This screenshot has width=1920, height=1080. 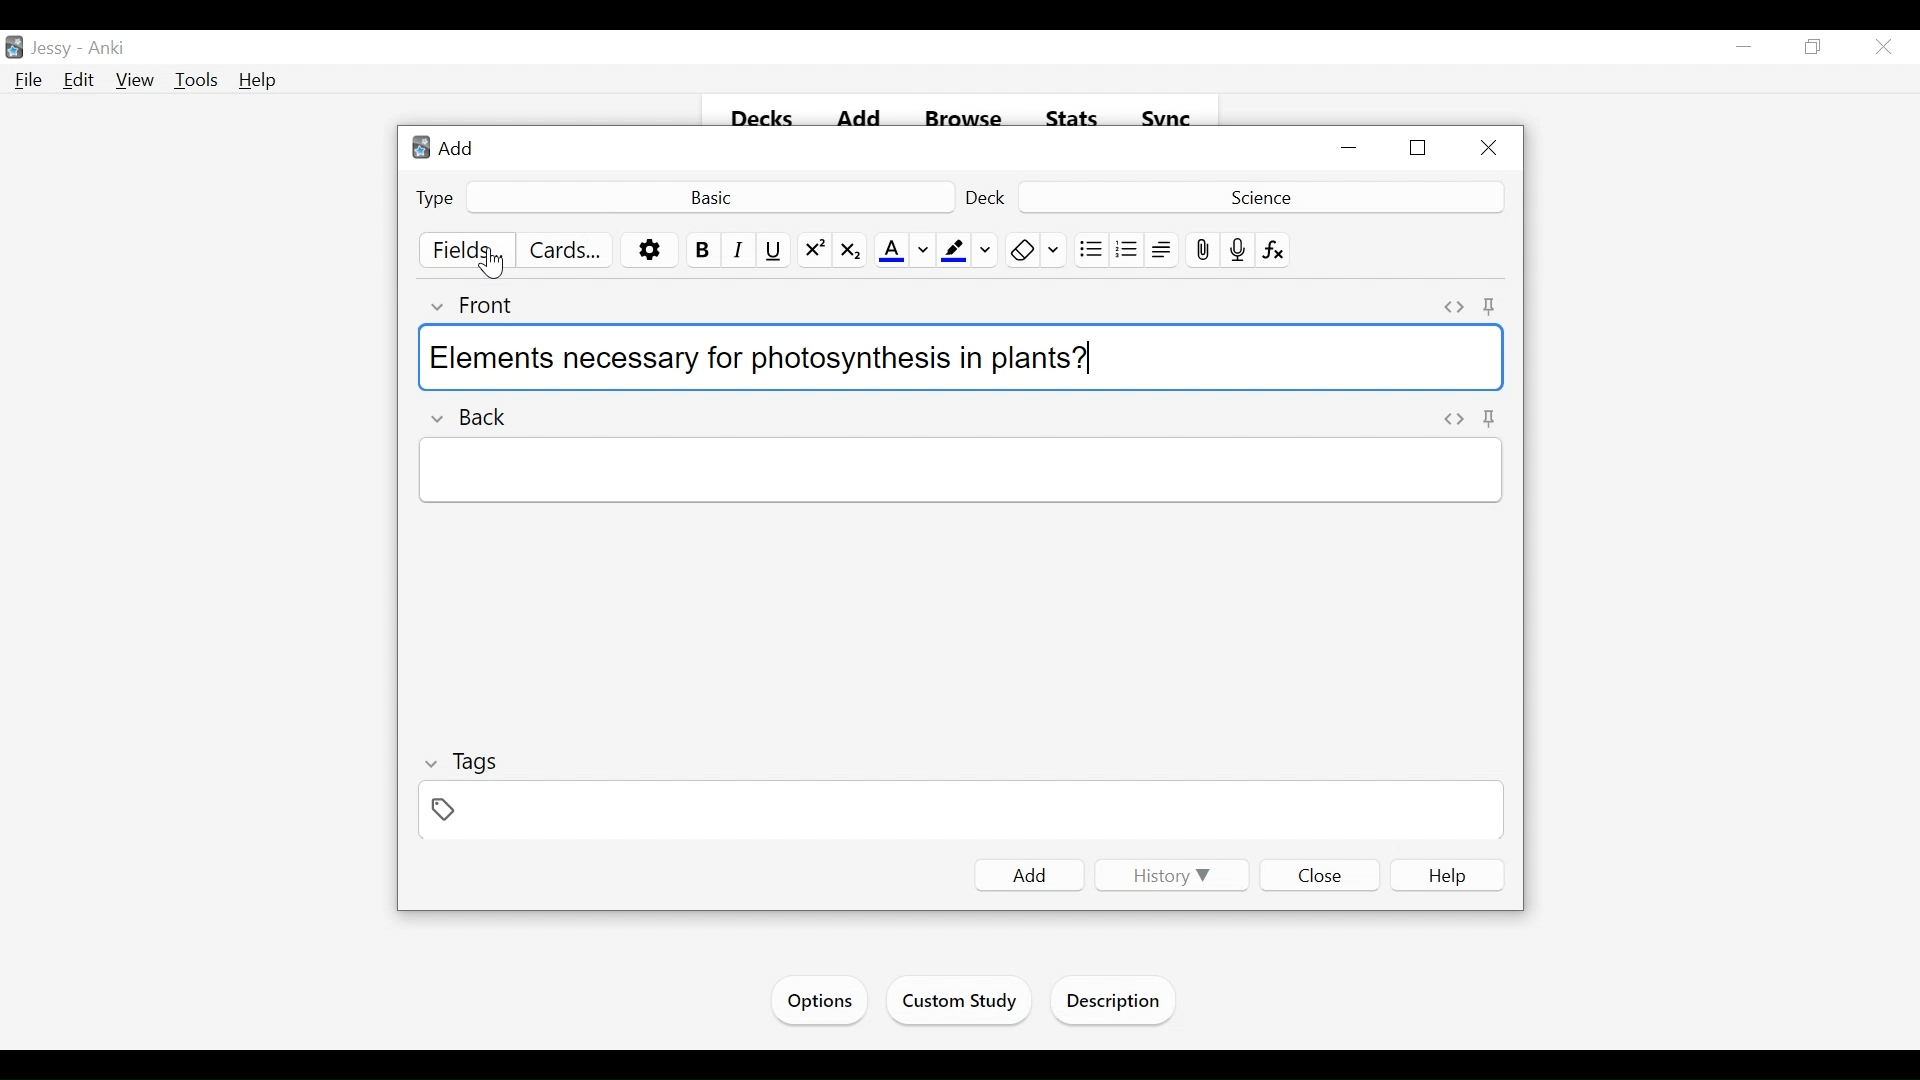 What do you see at coordinates (1487, 149) in the screenshot?
I see `Close` at bounding box center [1487, 149].